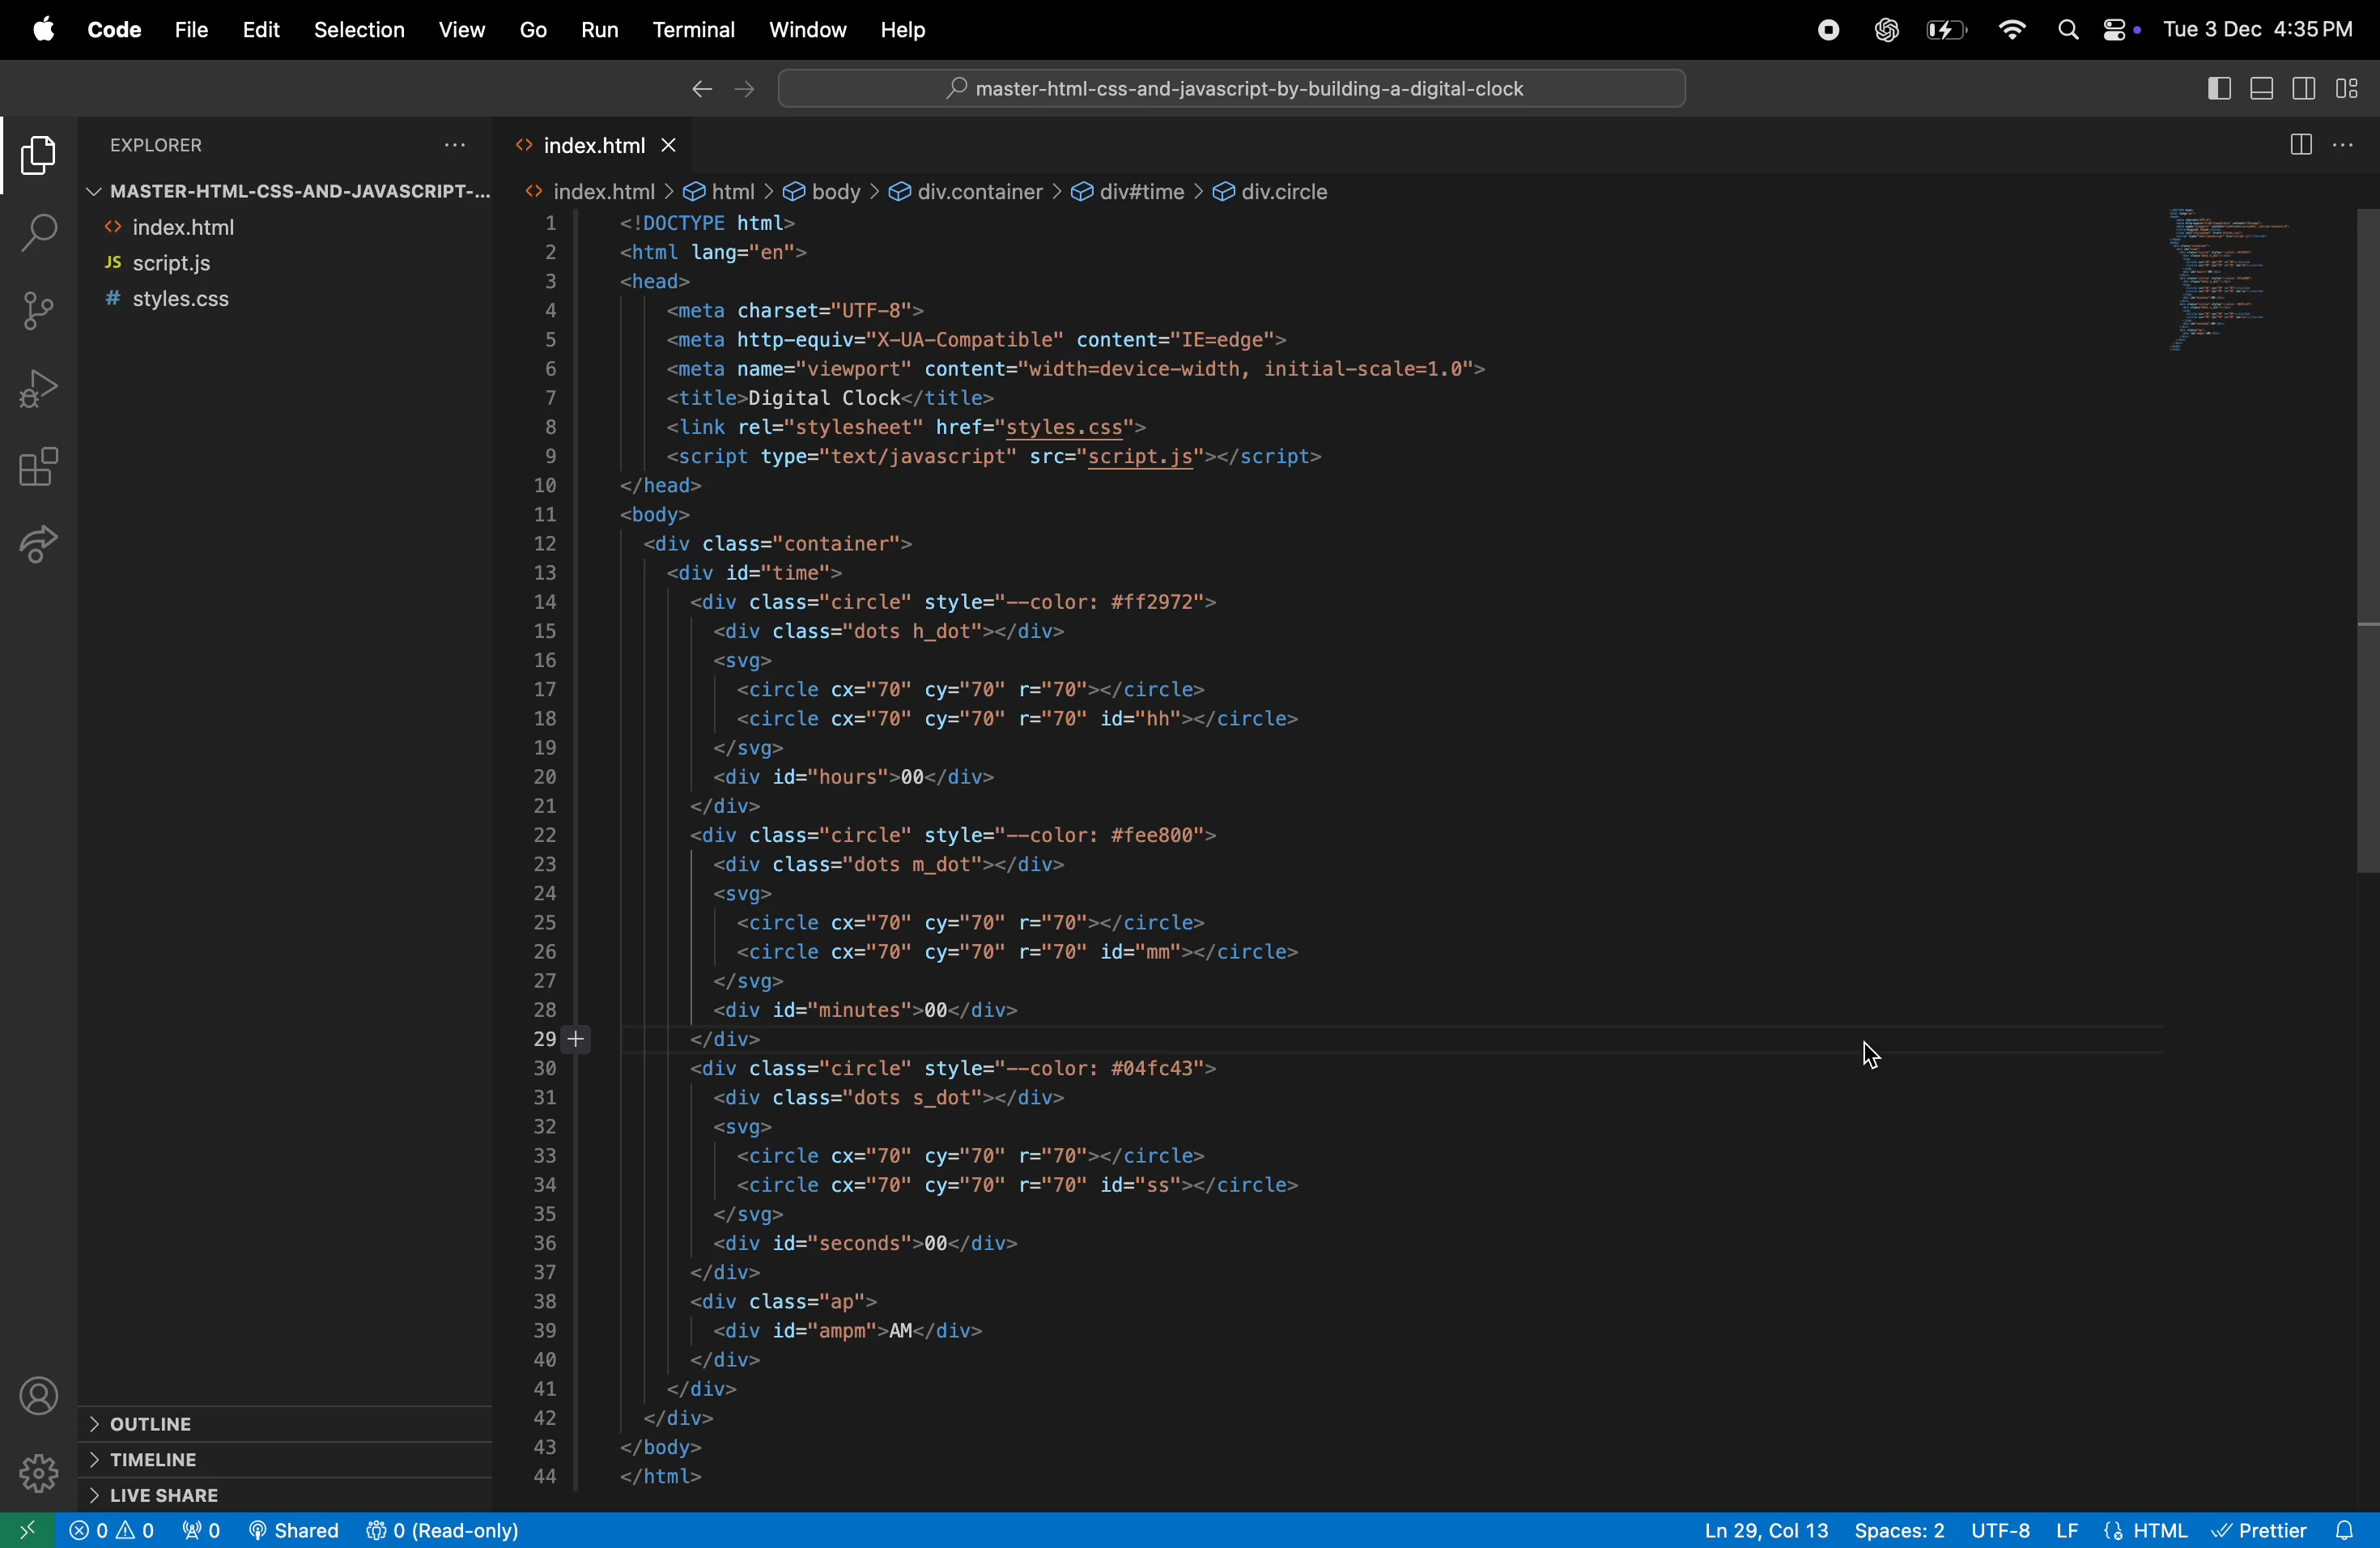 The height and width of the screenshot is (1548, 2380). What do you see at coordinates (112, 1530) in the screenshot?
I see `no problem` at bounding box center [112, 1530].